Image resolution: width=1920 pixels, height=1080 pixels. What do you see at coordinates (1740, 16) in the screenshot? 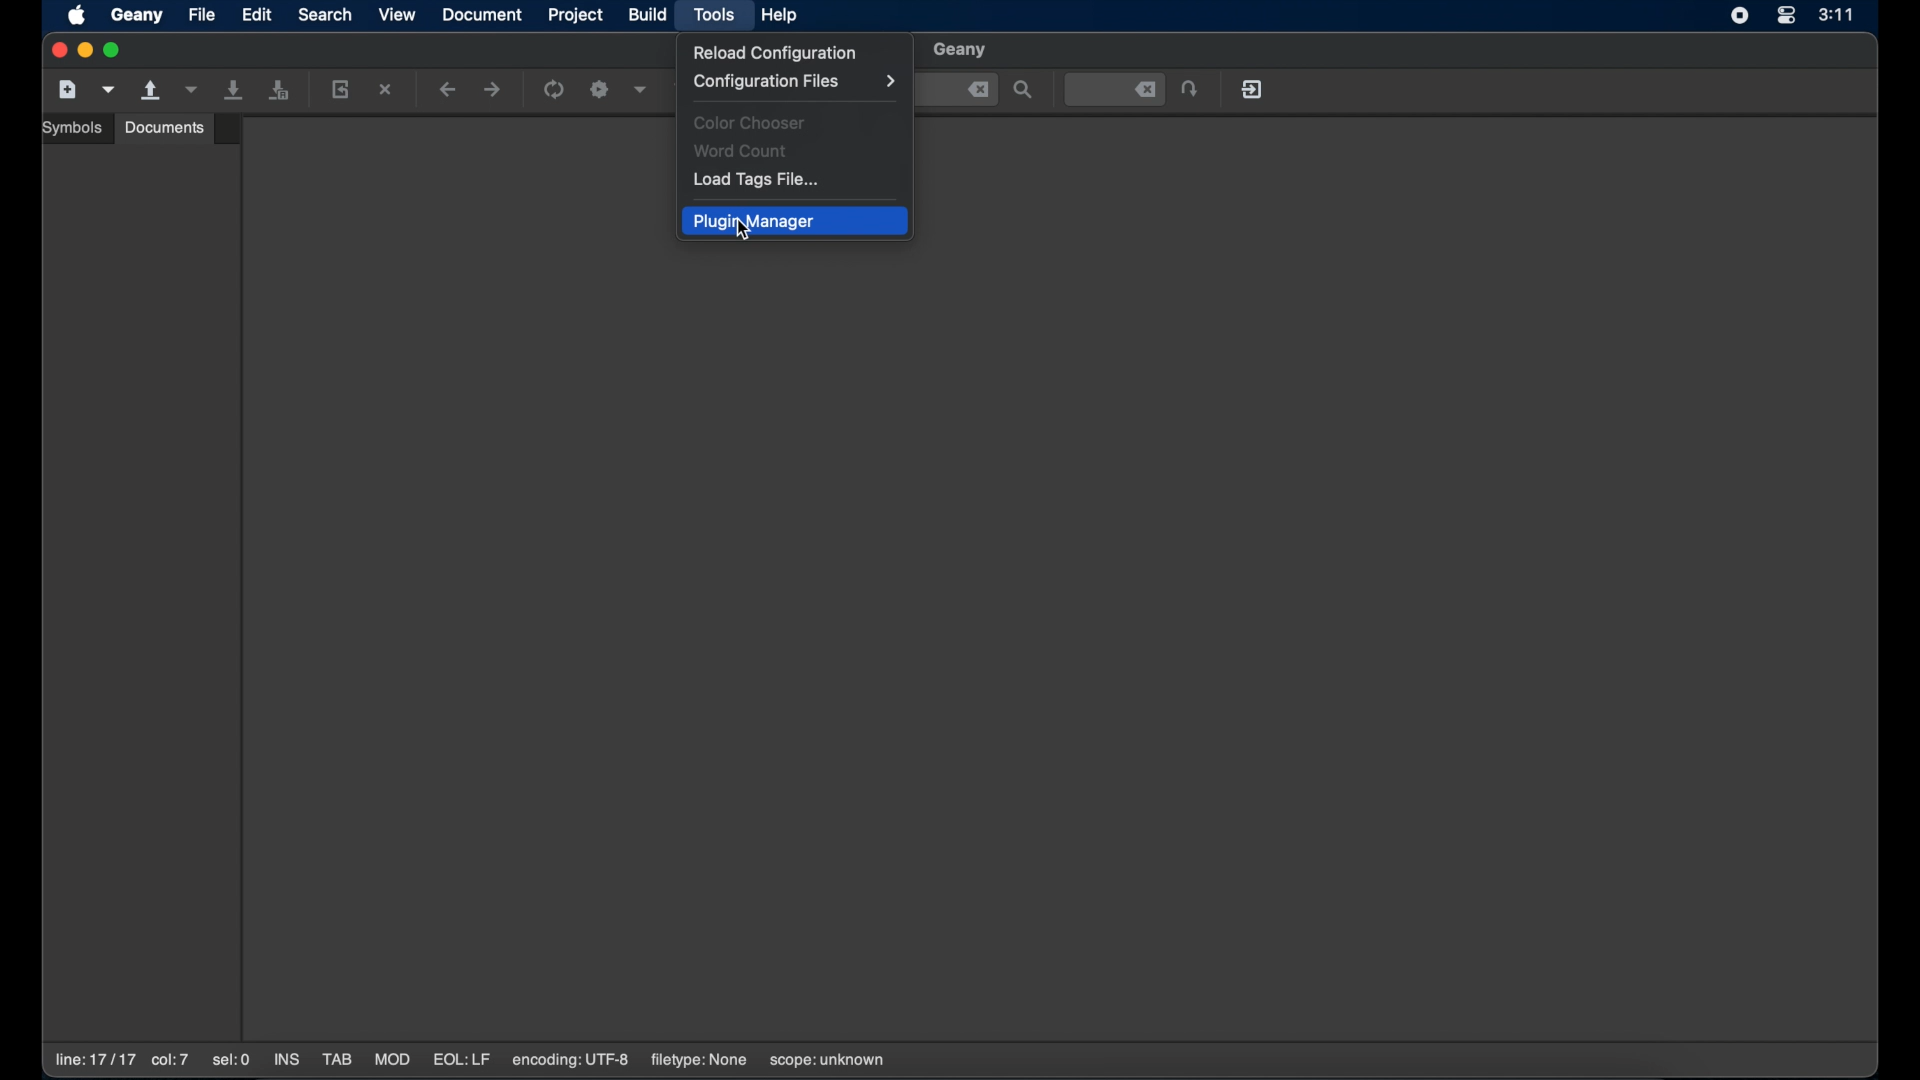
I see `screen recorder icon` at bounding box center [1740, 16].